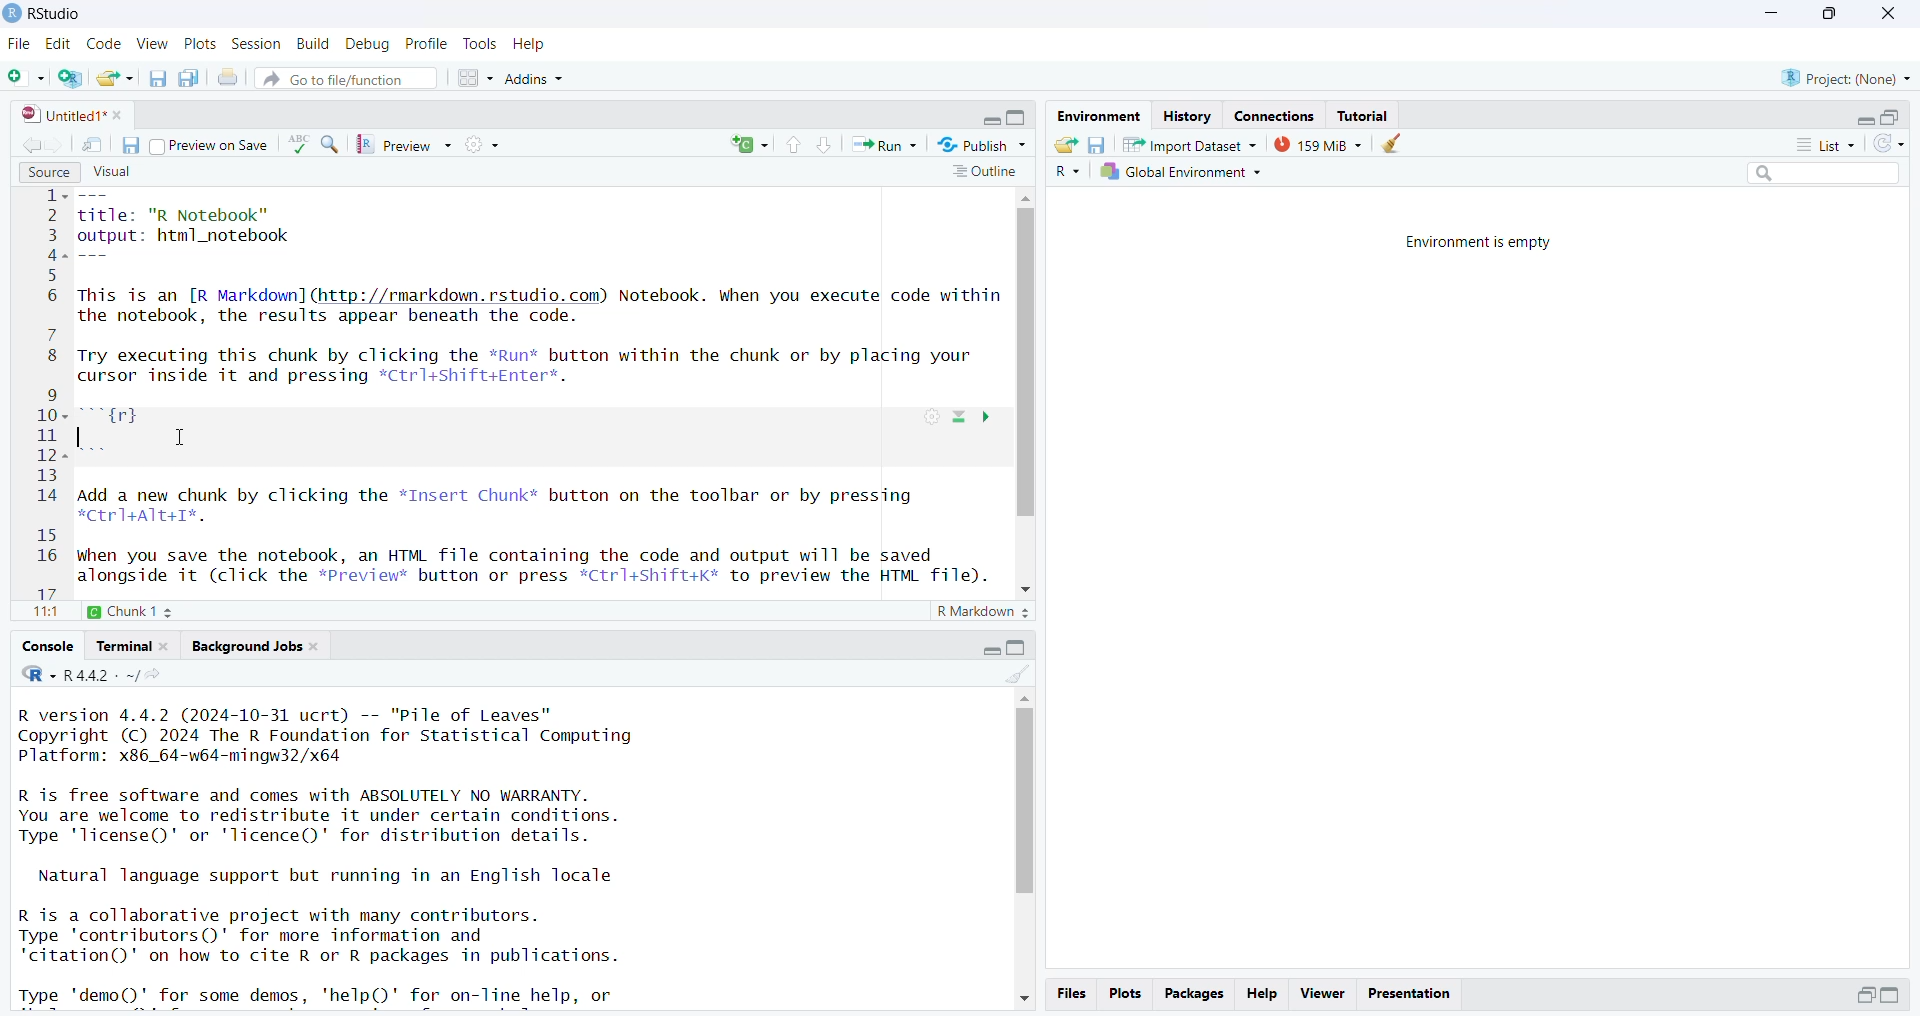  Describe the element at coordinates (1195, 993) in the screenshot. I see `packages` at that location.